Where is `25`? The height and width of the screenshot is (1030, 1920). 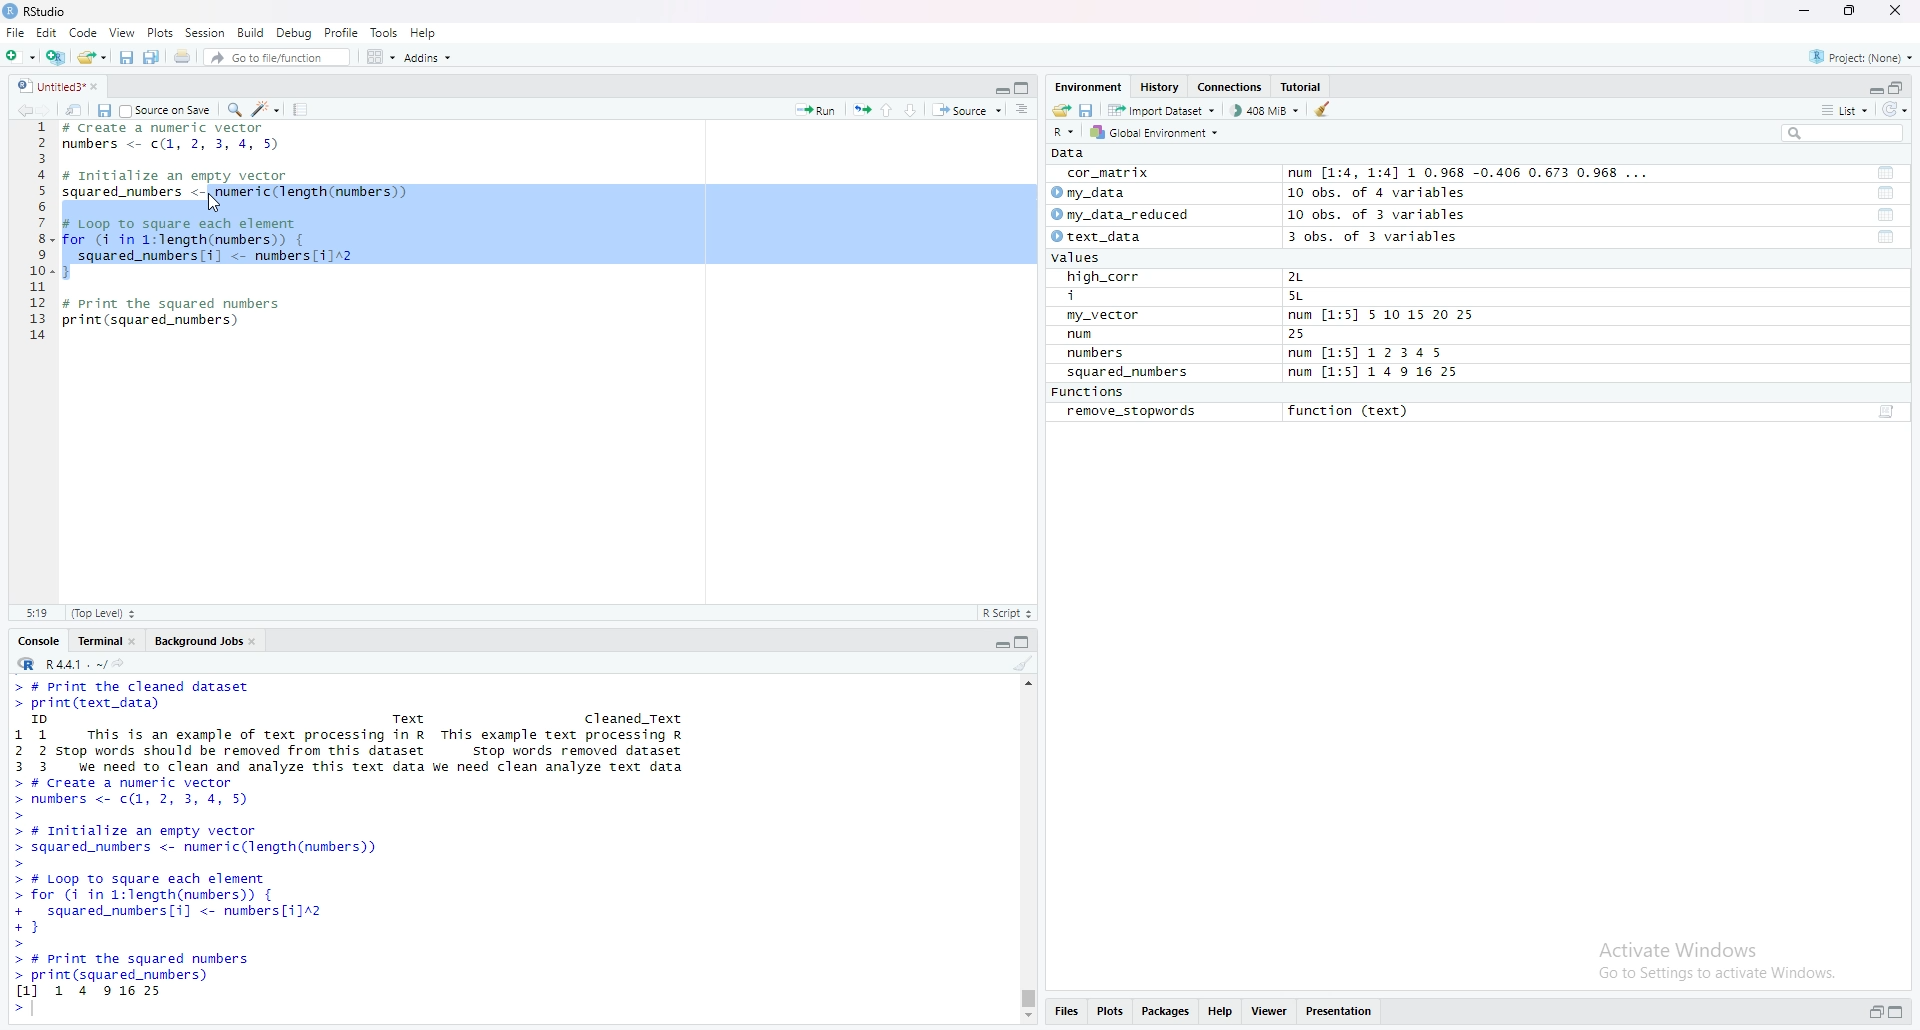 25 is located at coordinates (1317, 335).